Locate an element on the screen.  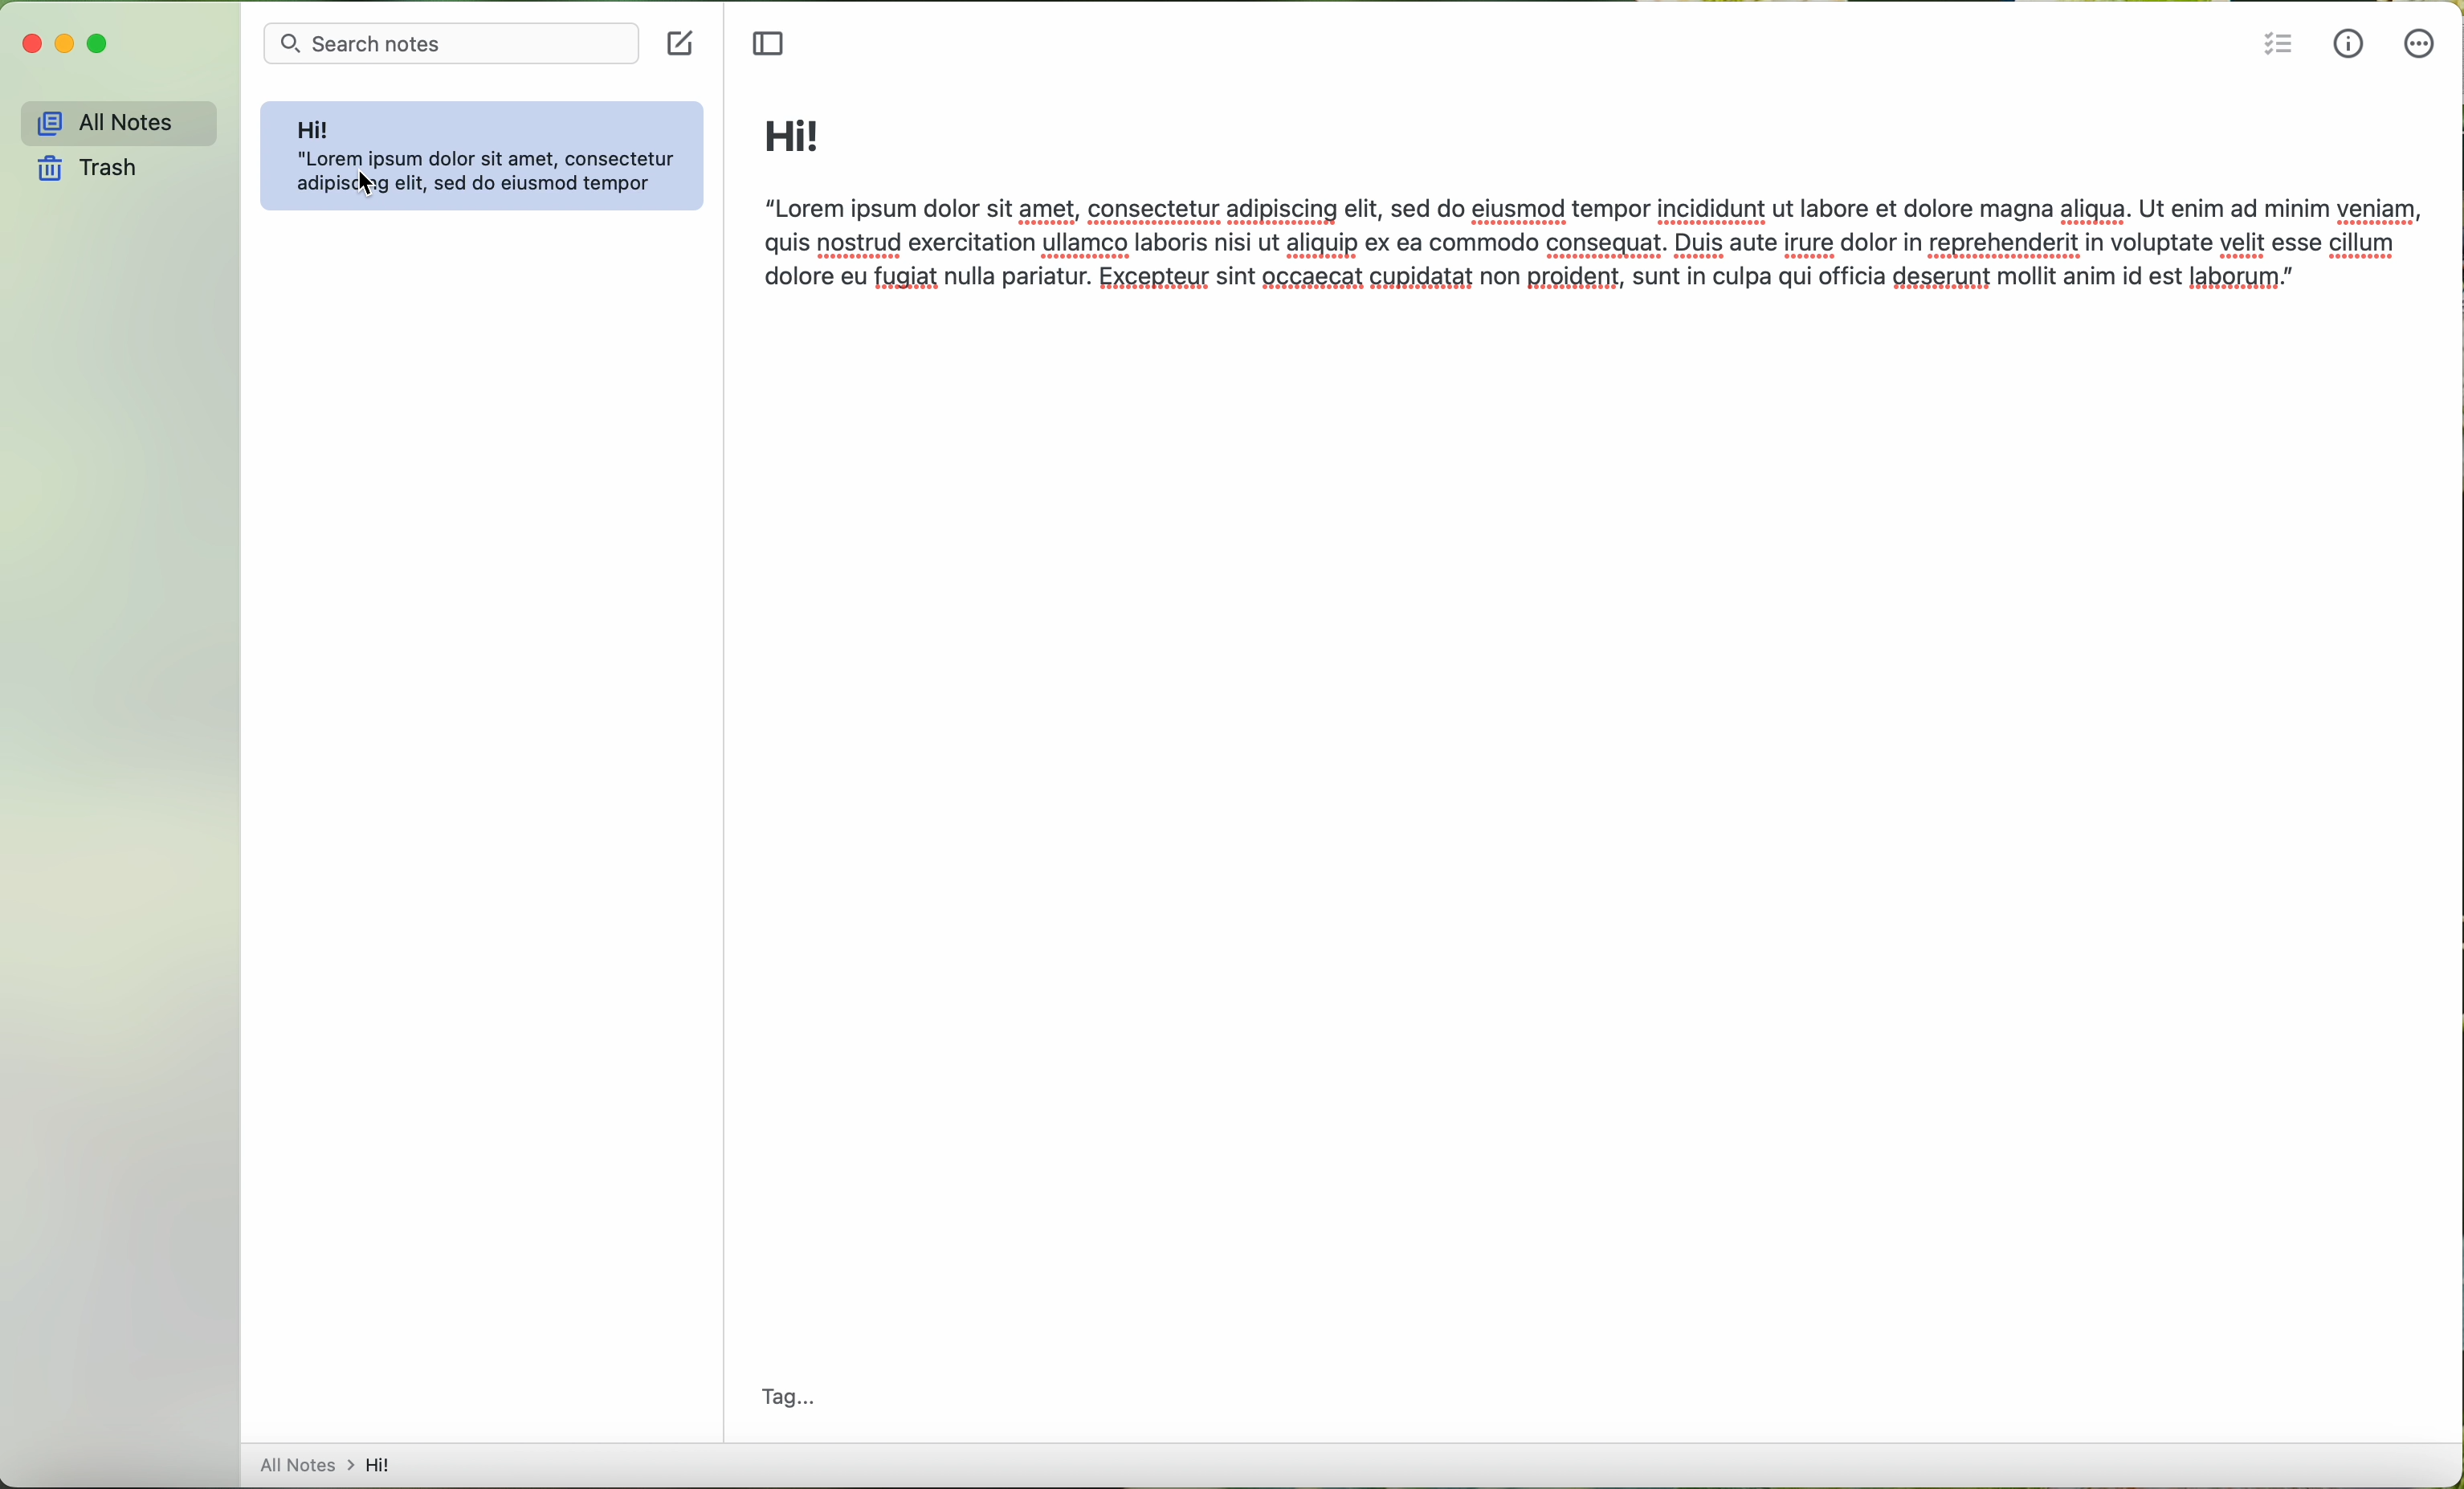
all notes is located at coordinates (112, 118).